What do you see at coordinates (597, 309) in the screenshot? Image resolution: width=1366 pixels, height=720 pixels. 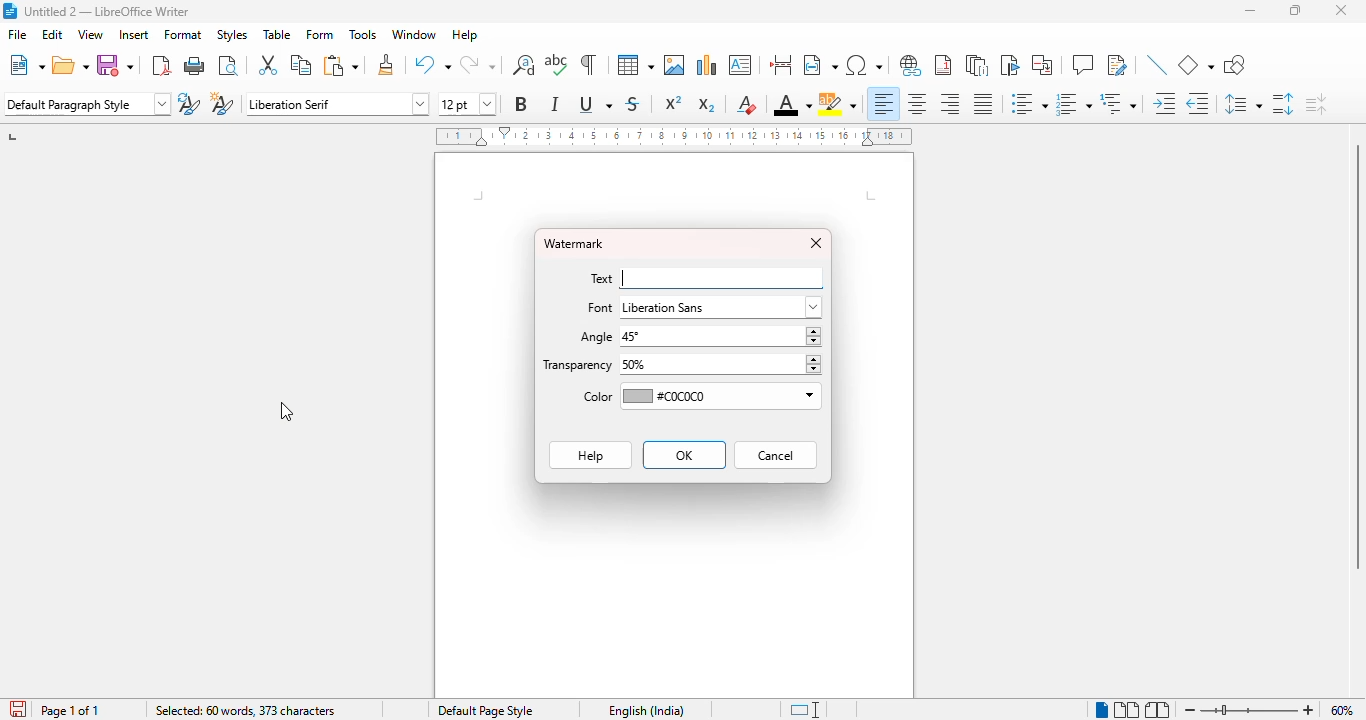 I see `Font` at bounding box center [597, 309].